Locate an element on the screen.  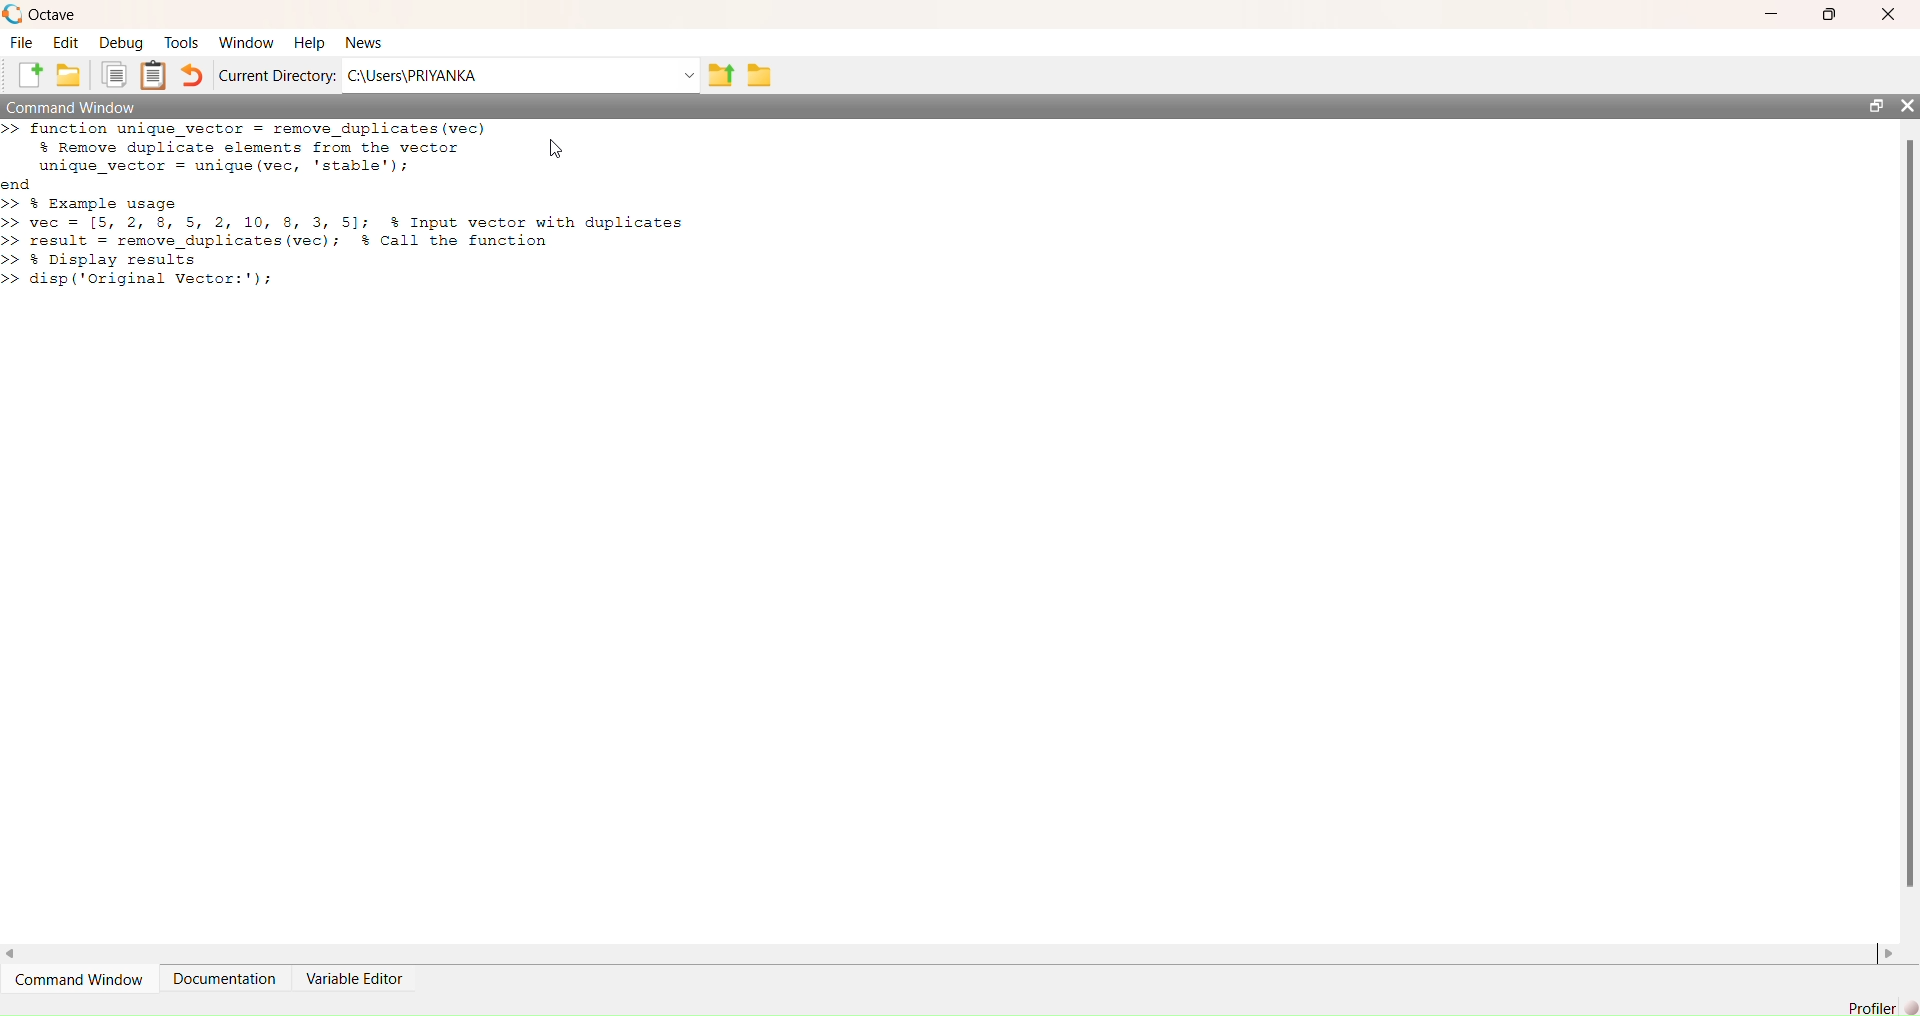
Profiler is located at coordinates (1883, 1007).